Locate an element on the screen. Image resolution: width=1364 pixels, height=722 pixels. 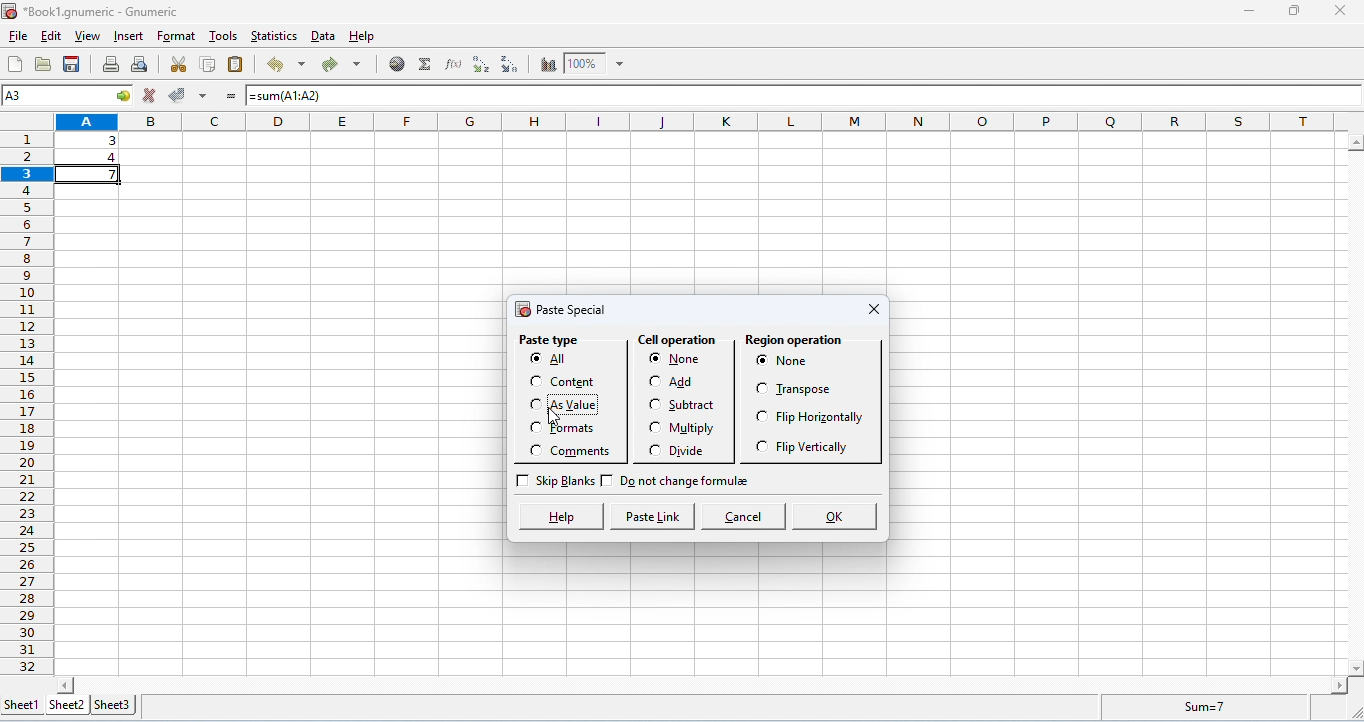
Checkbox is located at coordinates (654, 427).